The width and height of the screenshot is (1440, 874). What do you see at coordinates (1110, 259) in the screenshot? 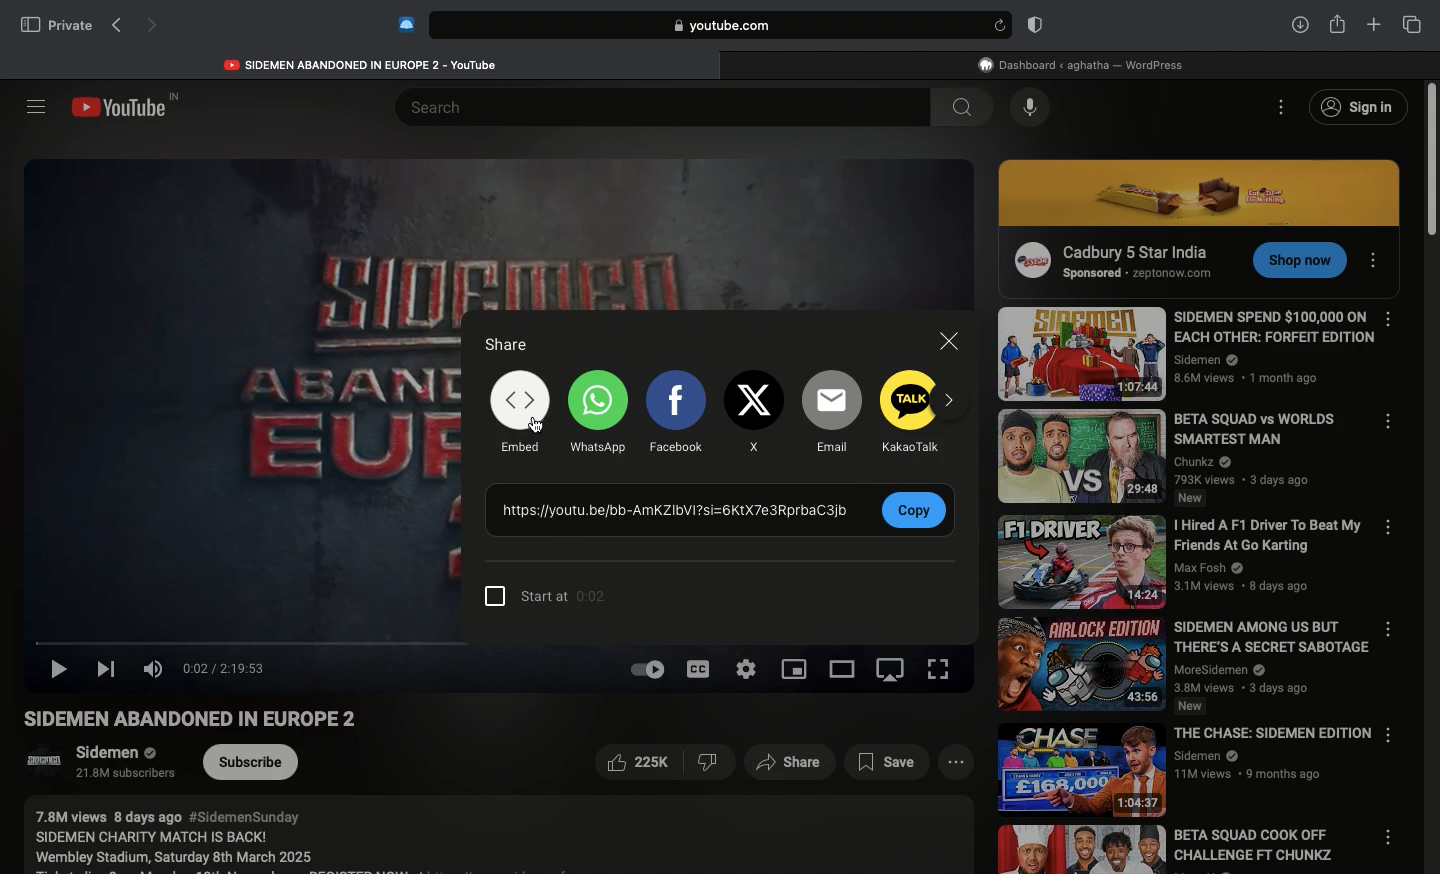
I see `Ad` at bounding box center [1110, 259].